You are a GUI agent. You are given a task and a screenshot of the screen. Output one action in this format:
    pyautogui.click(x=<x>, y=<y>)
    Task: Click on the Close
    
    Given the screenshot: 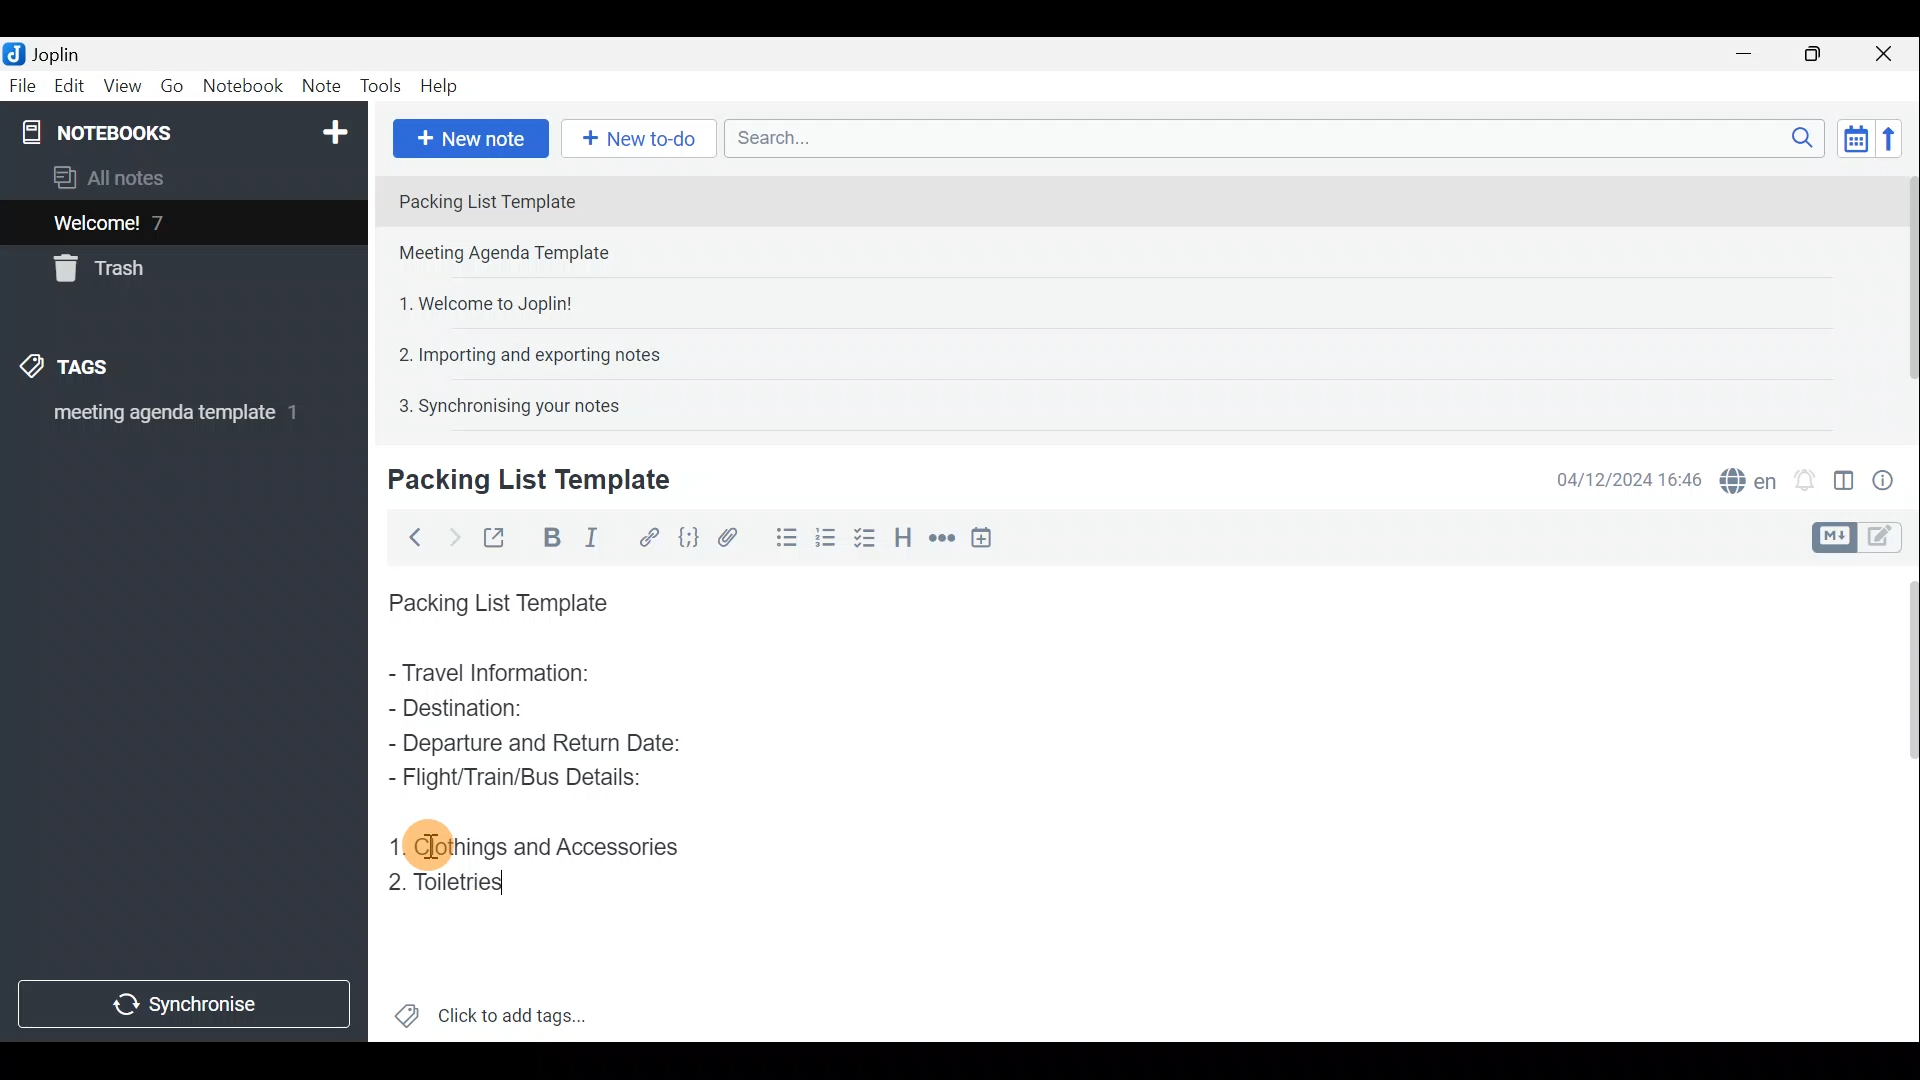 What is the action you would take?
    pyautogui.click(x=1890, y=53)
    